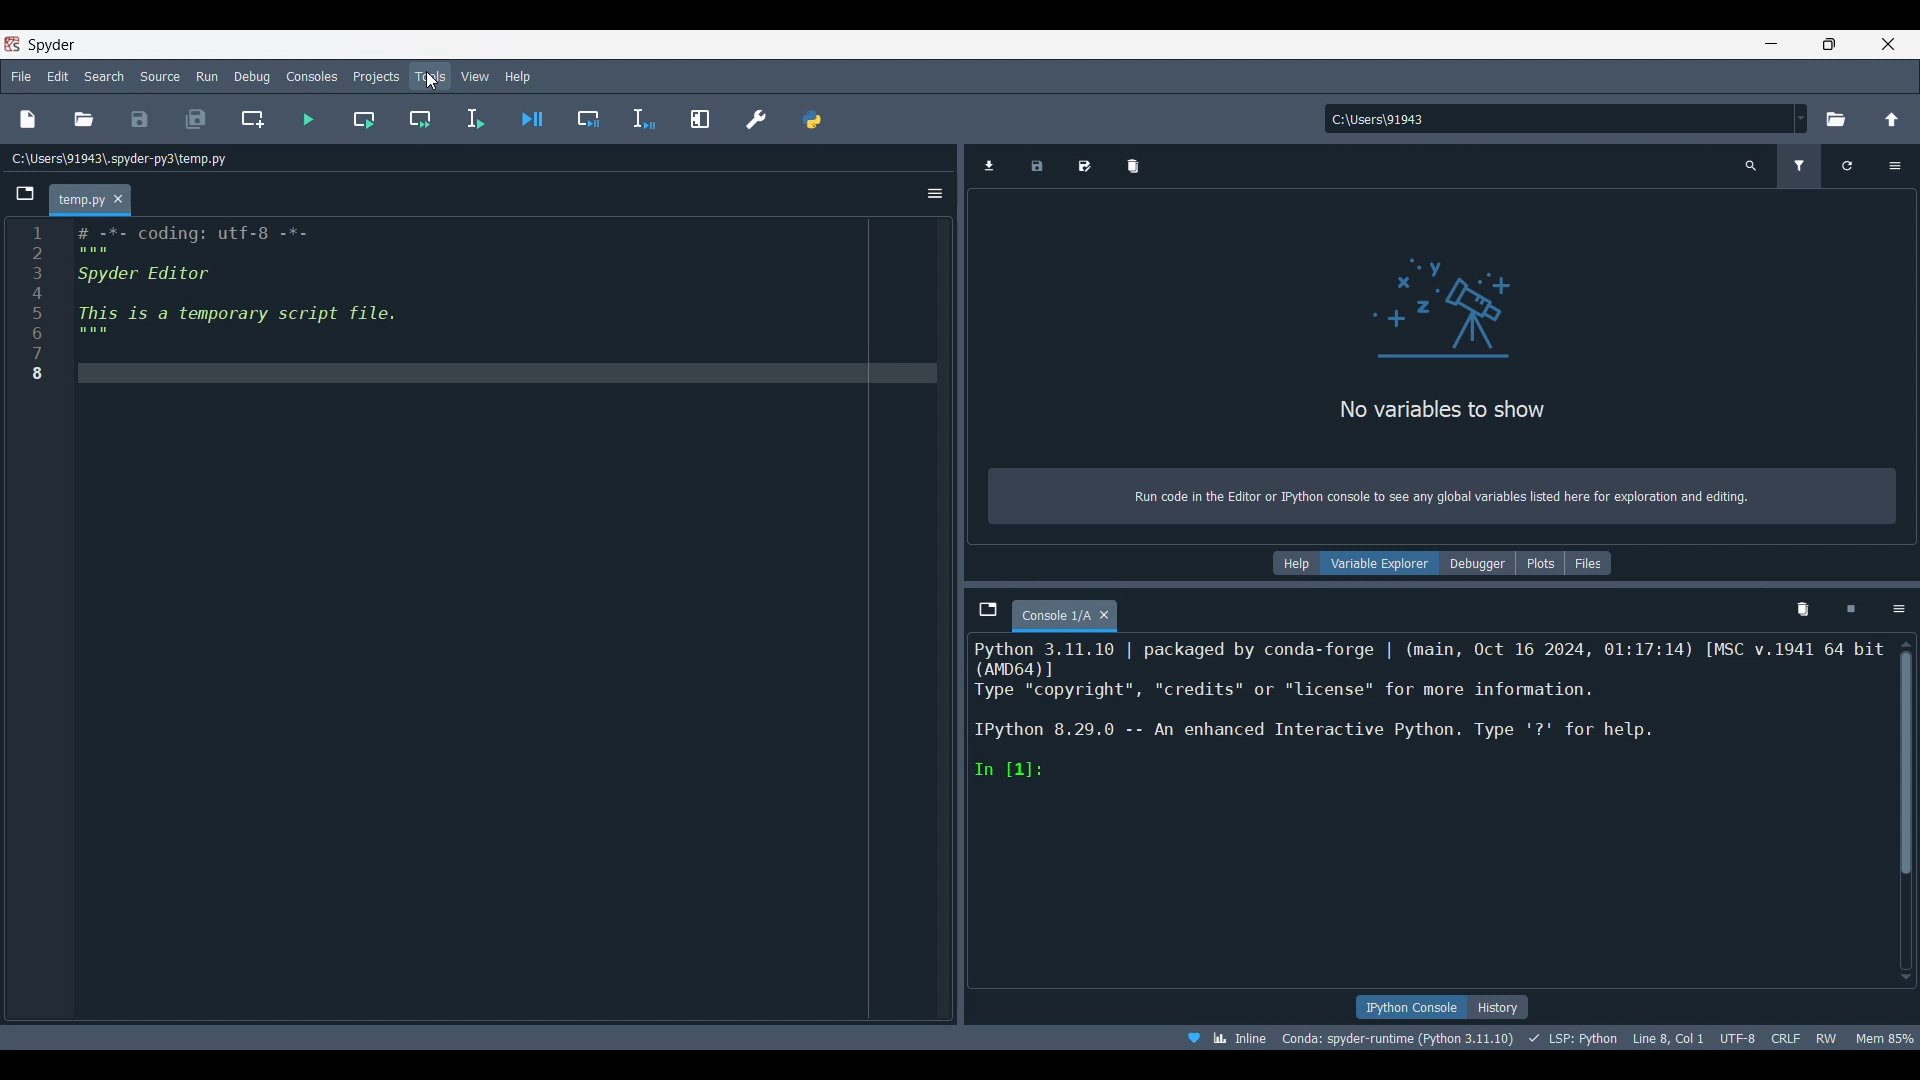 This screenshot has width=1920, height=1080. I want to click on Save file, so click(140, 119).